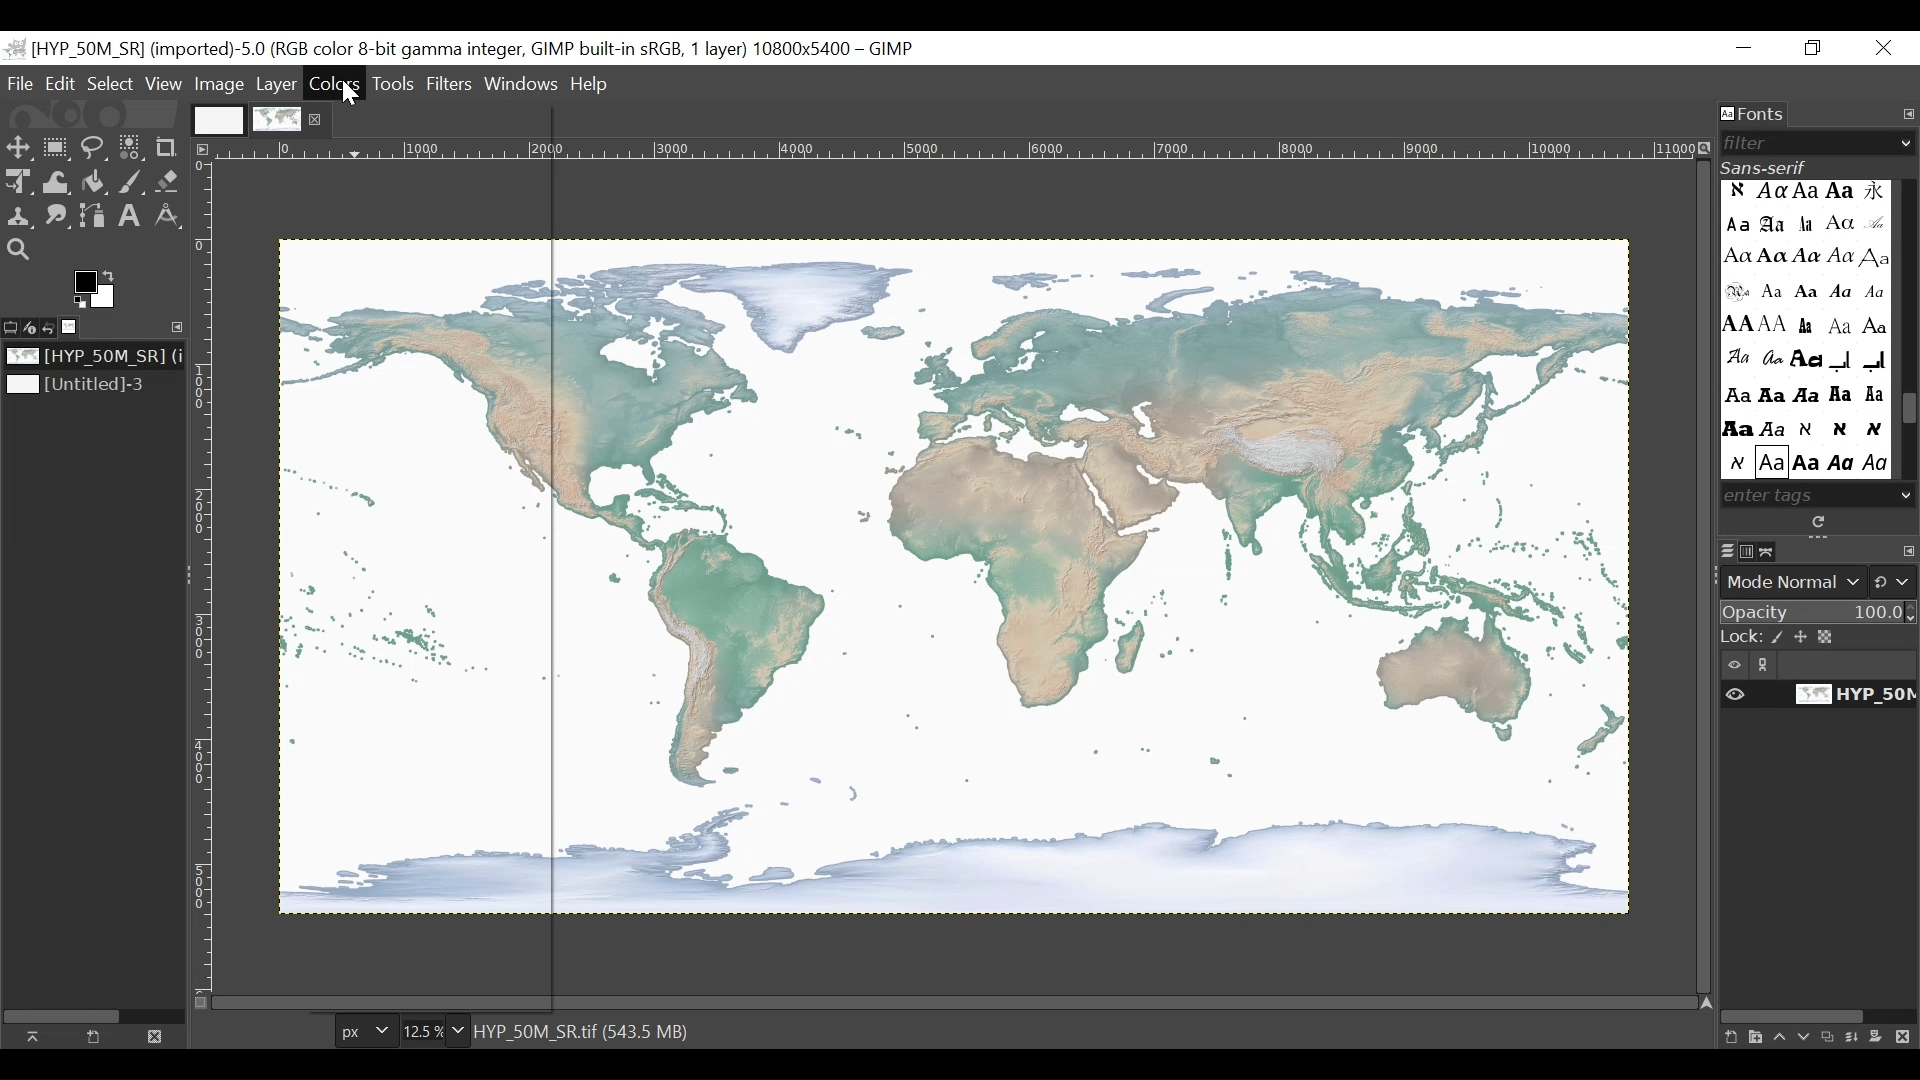 Image resolution: width=1920 pixels, height=1080 pixels. I want to click on Enter Tags, so click(1804, 329).